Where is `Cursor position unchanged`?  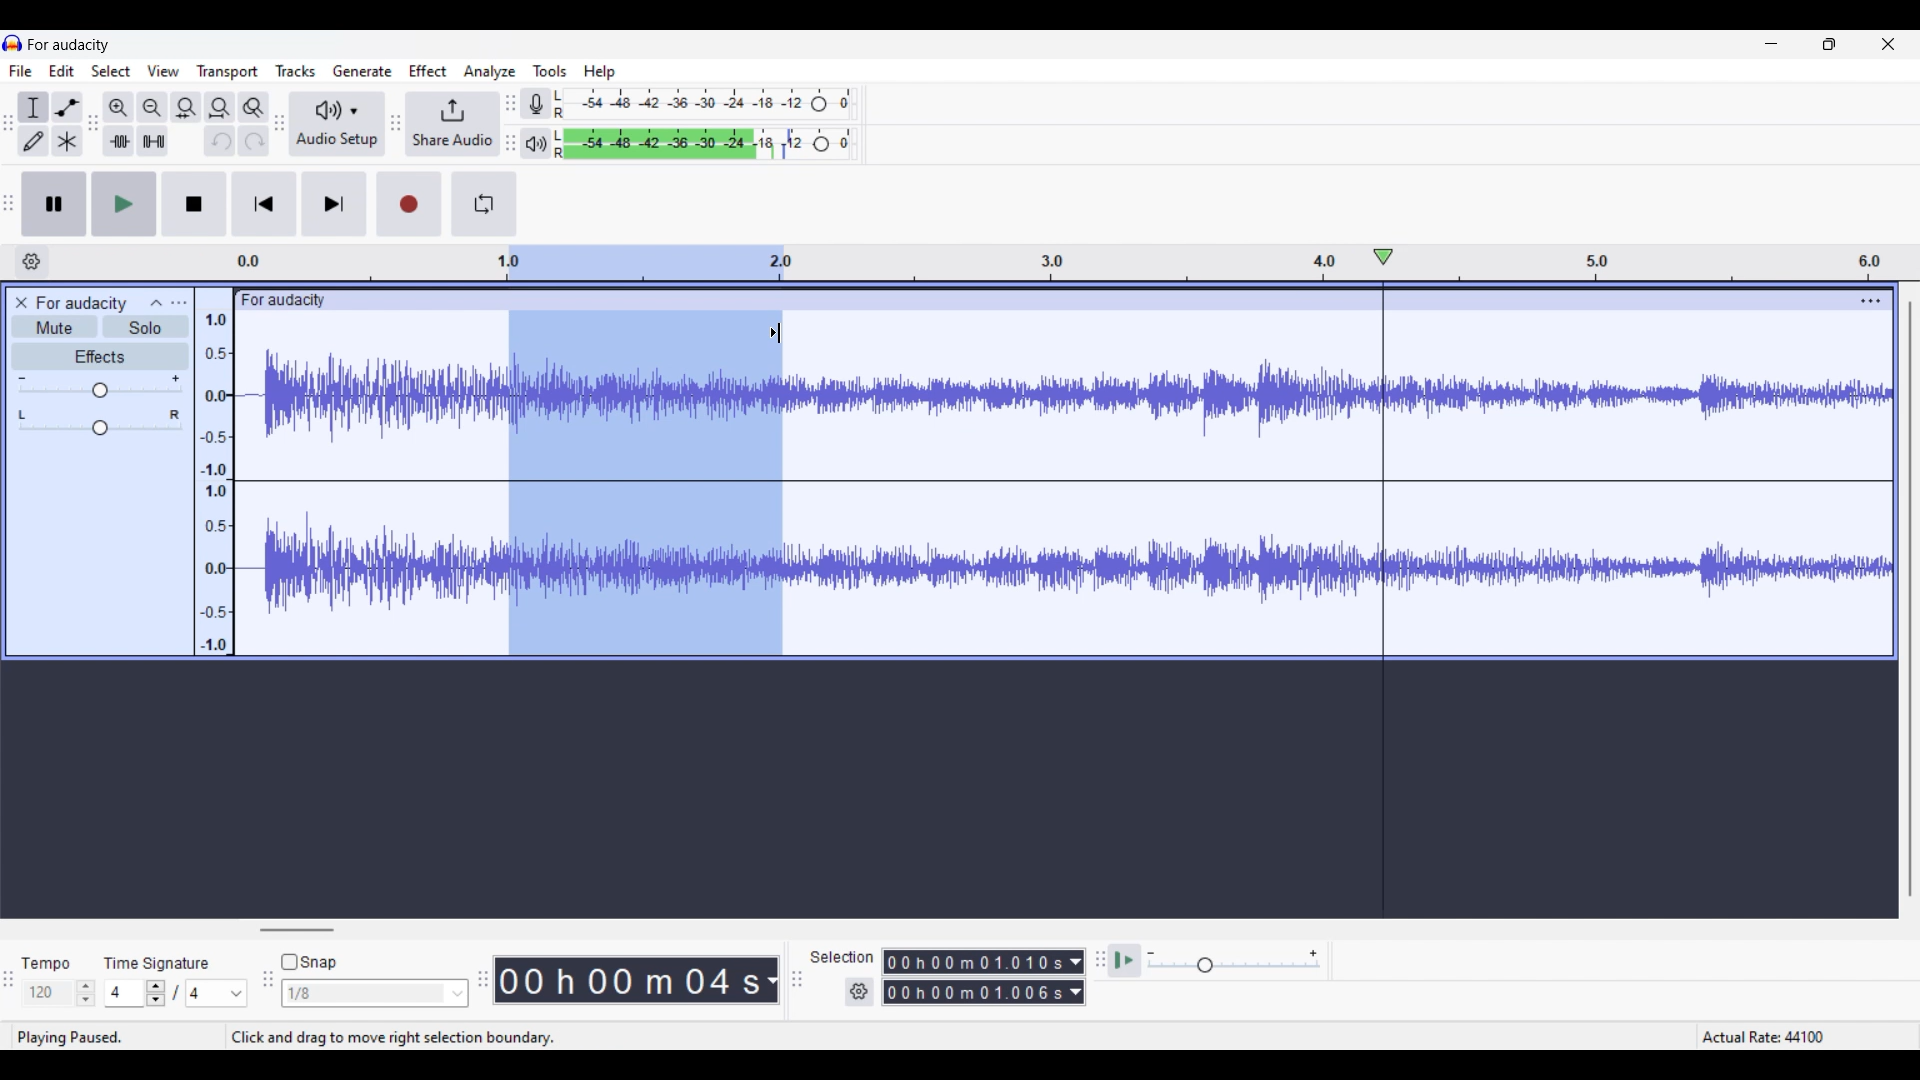
Cursor position unchanged is located at coordinates (776, 332).